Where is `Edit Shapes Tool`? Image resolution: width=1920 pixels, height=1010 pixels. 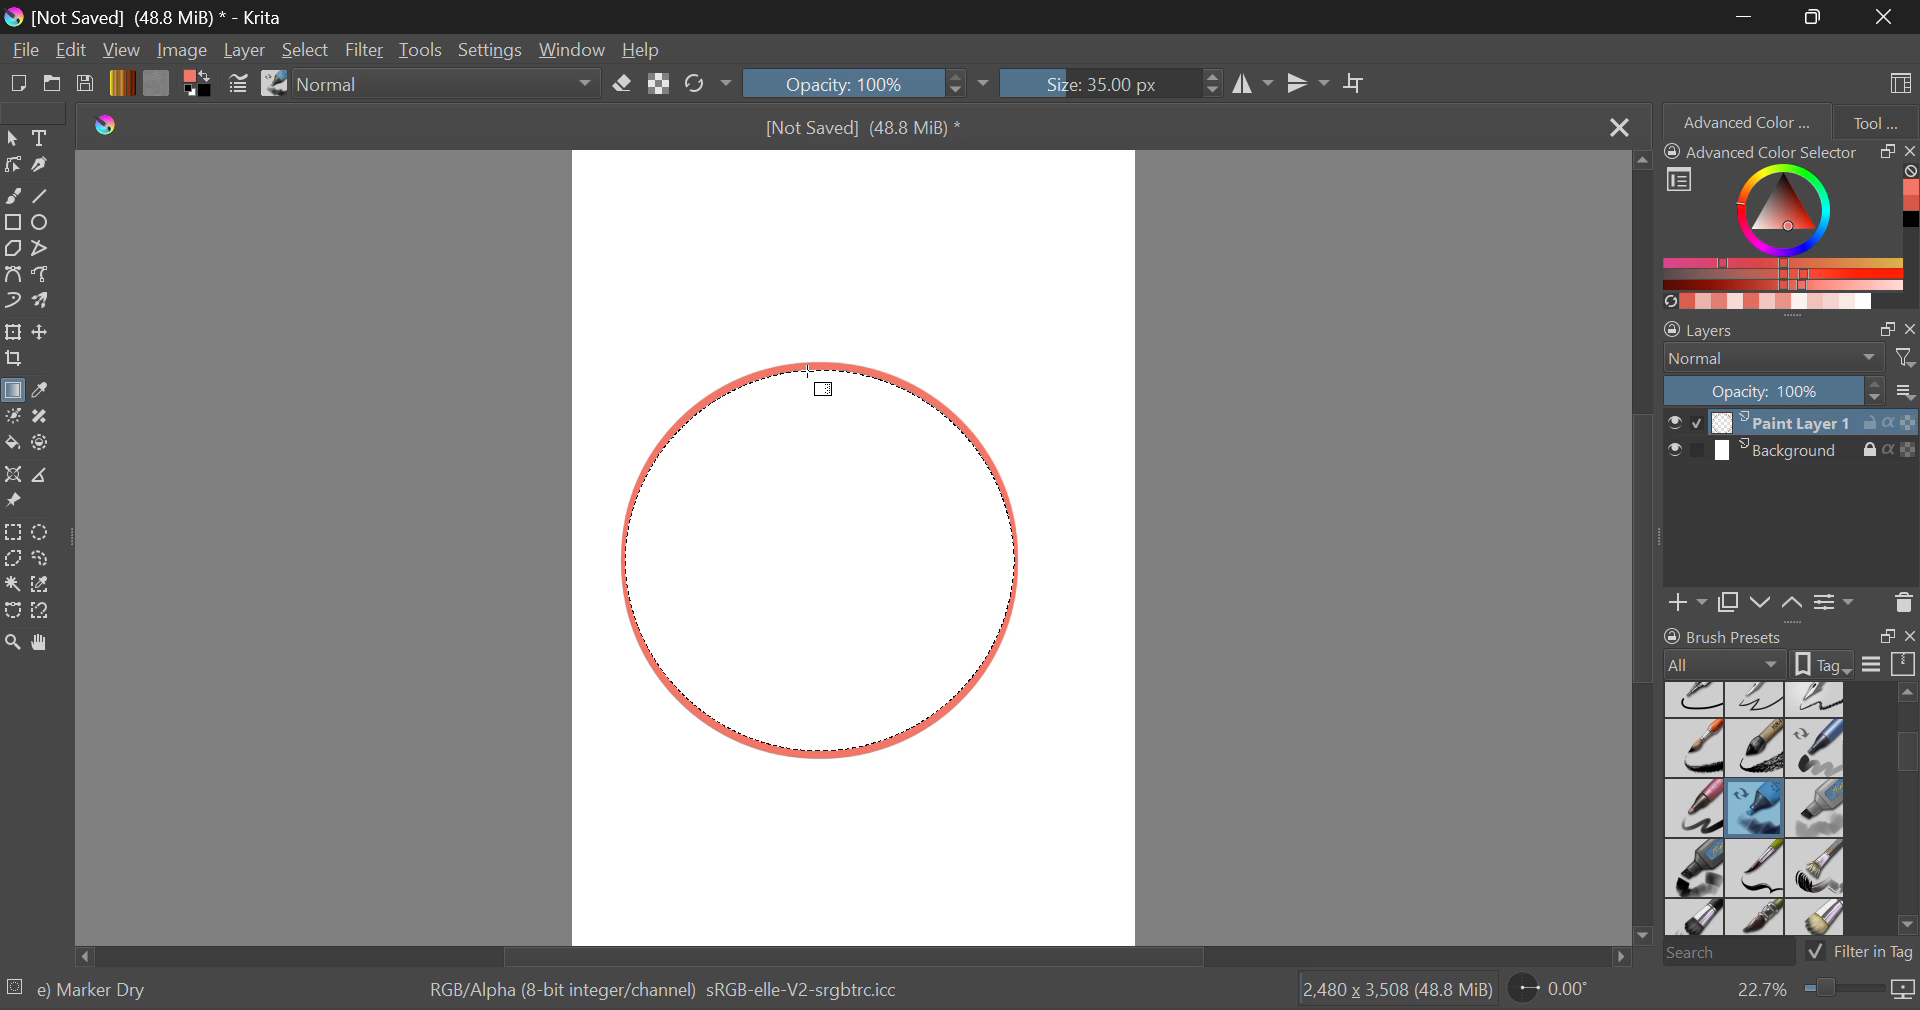 Edit Shapes Tool is located at coordinates (12, 165).